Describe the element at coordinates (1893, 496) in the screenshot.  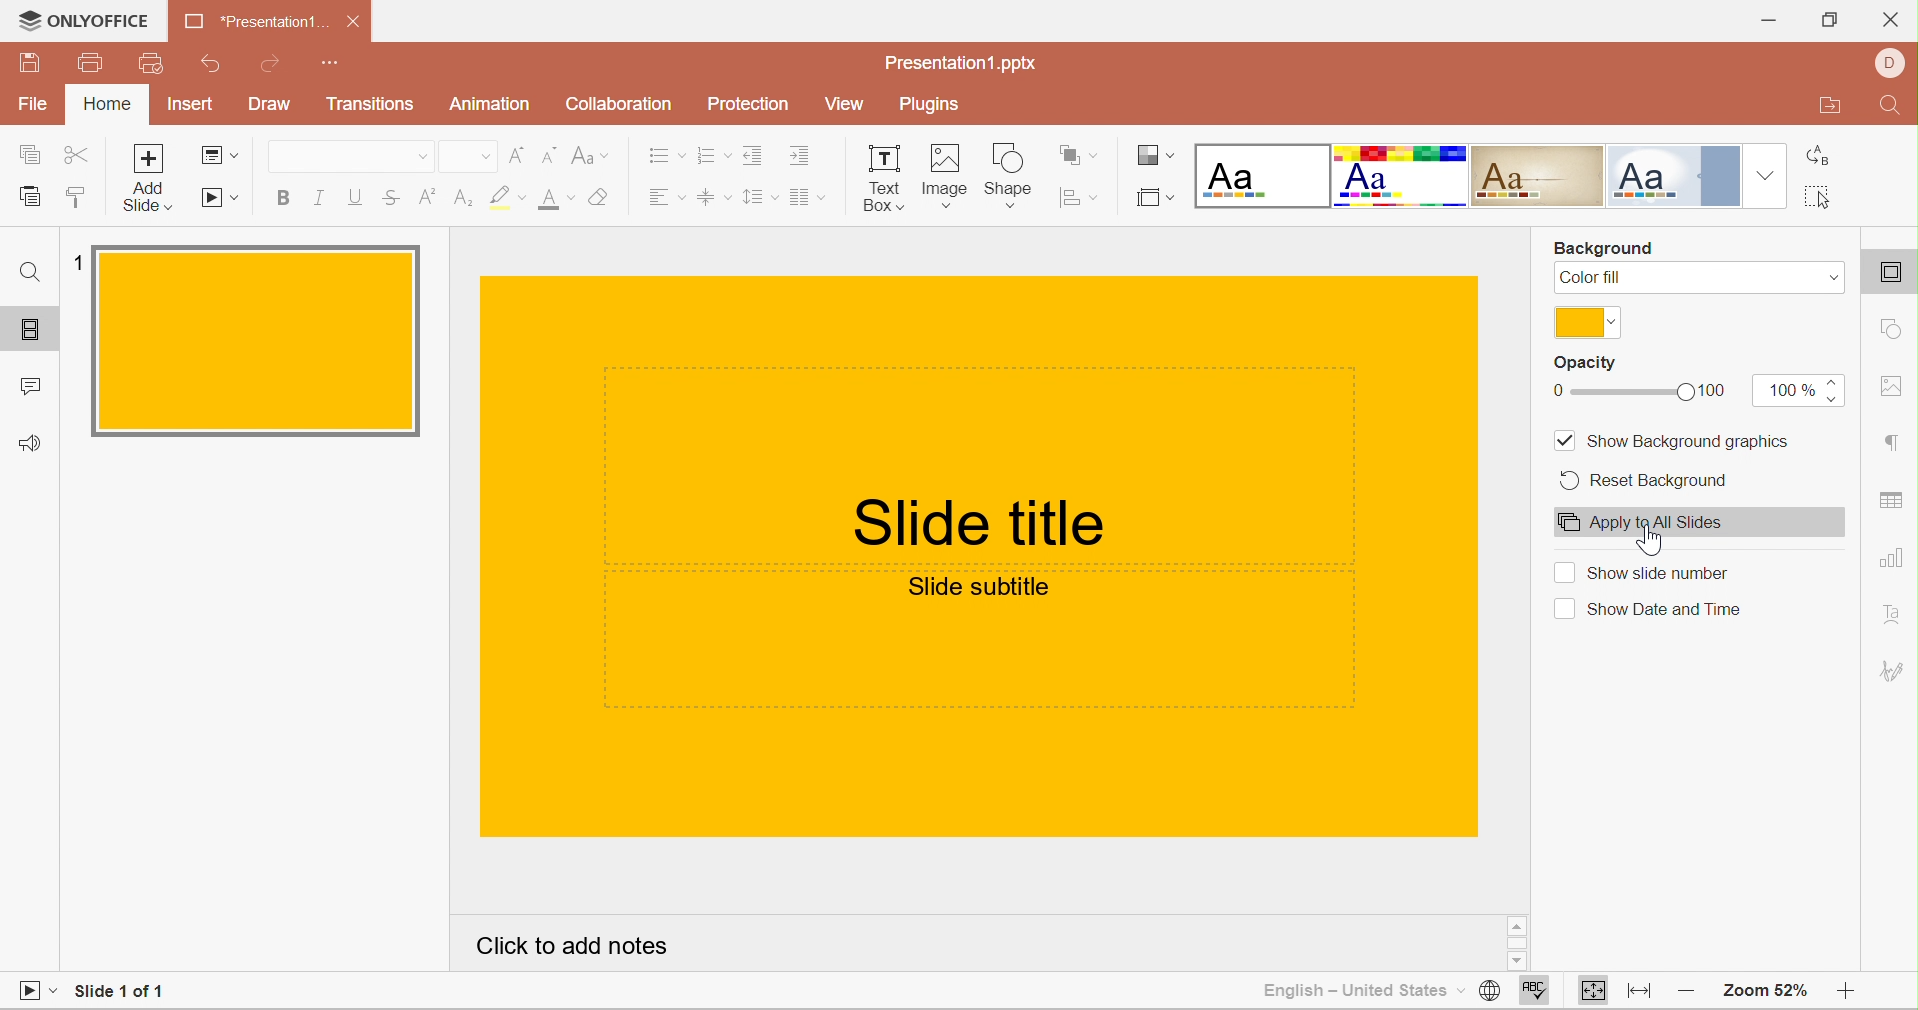
I see `table settings` at that location.